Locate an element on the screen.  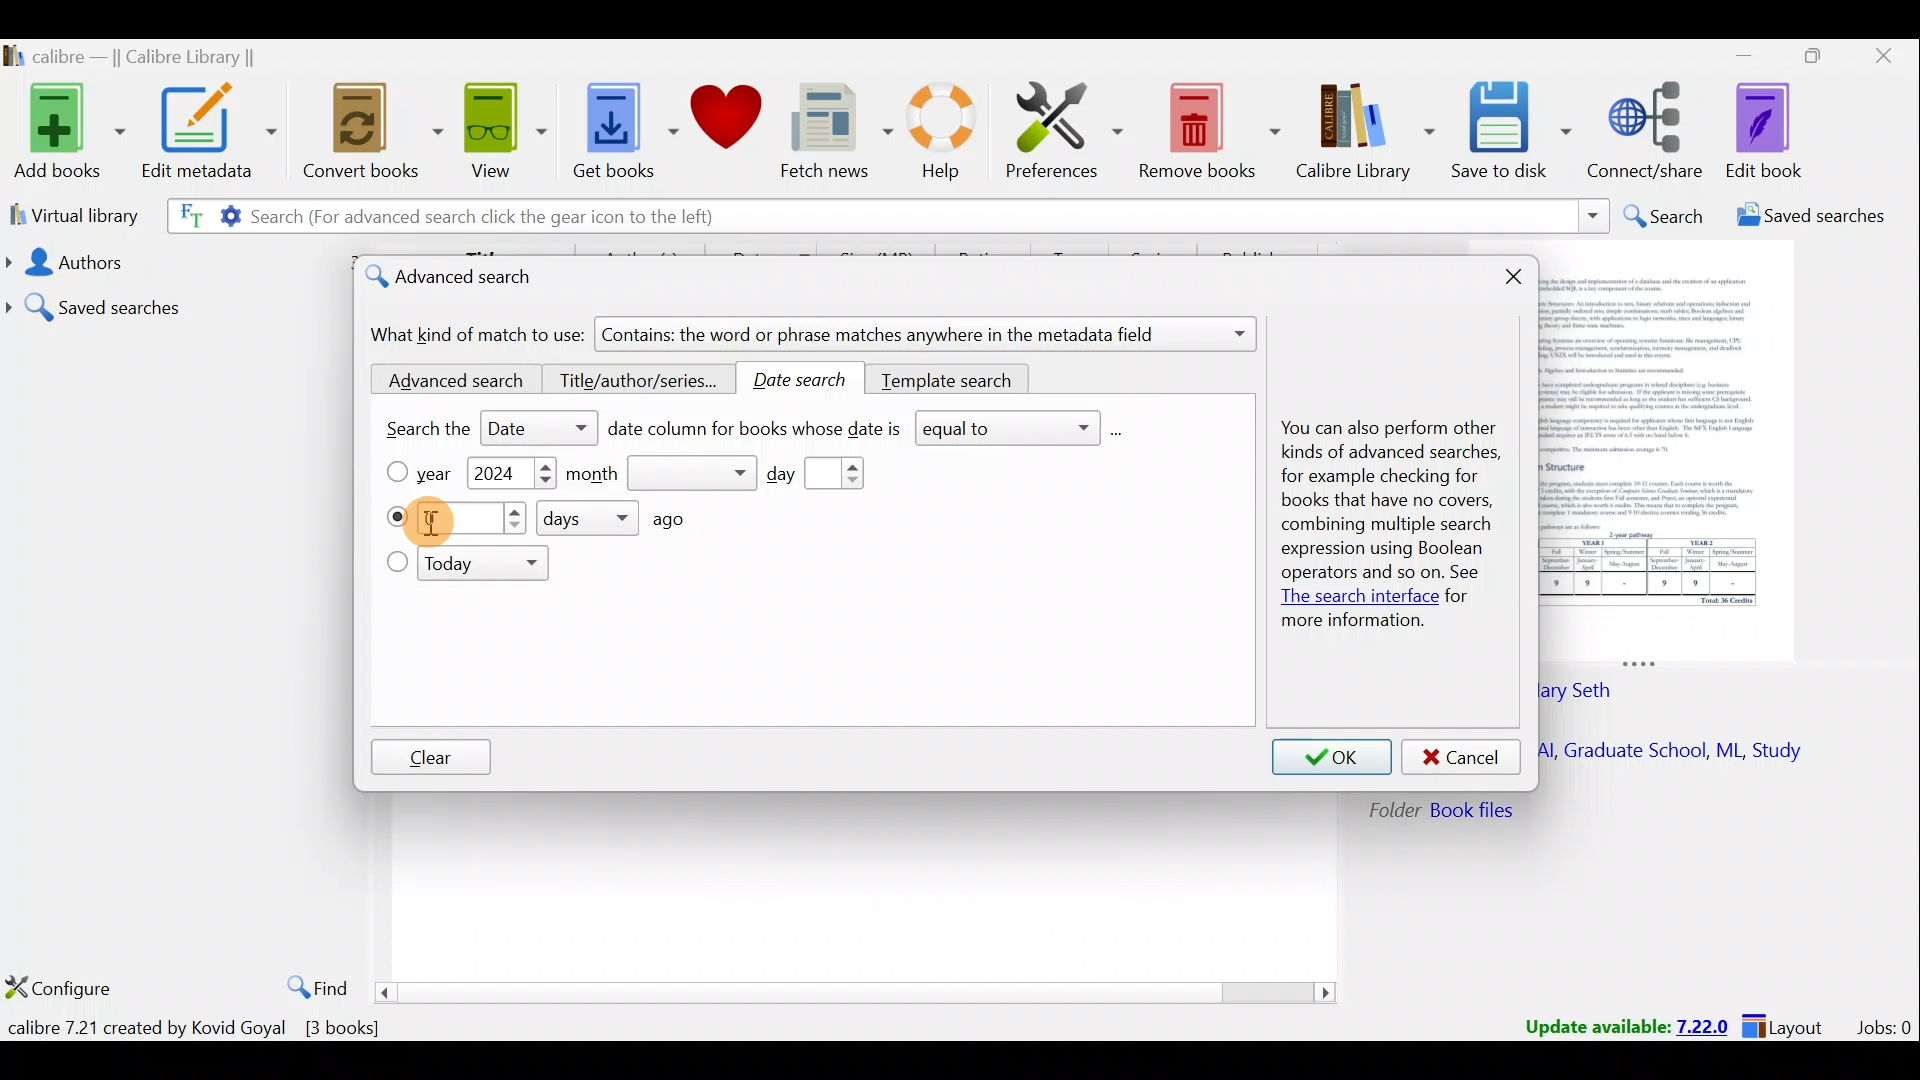
Day is located at coordinates (830, 474).